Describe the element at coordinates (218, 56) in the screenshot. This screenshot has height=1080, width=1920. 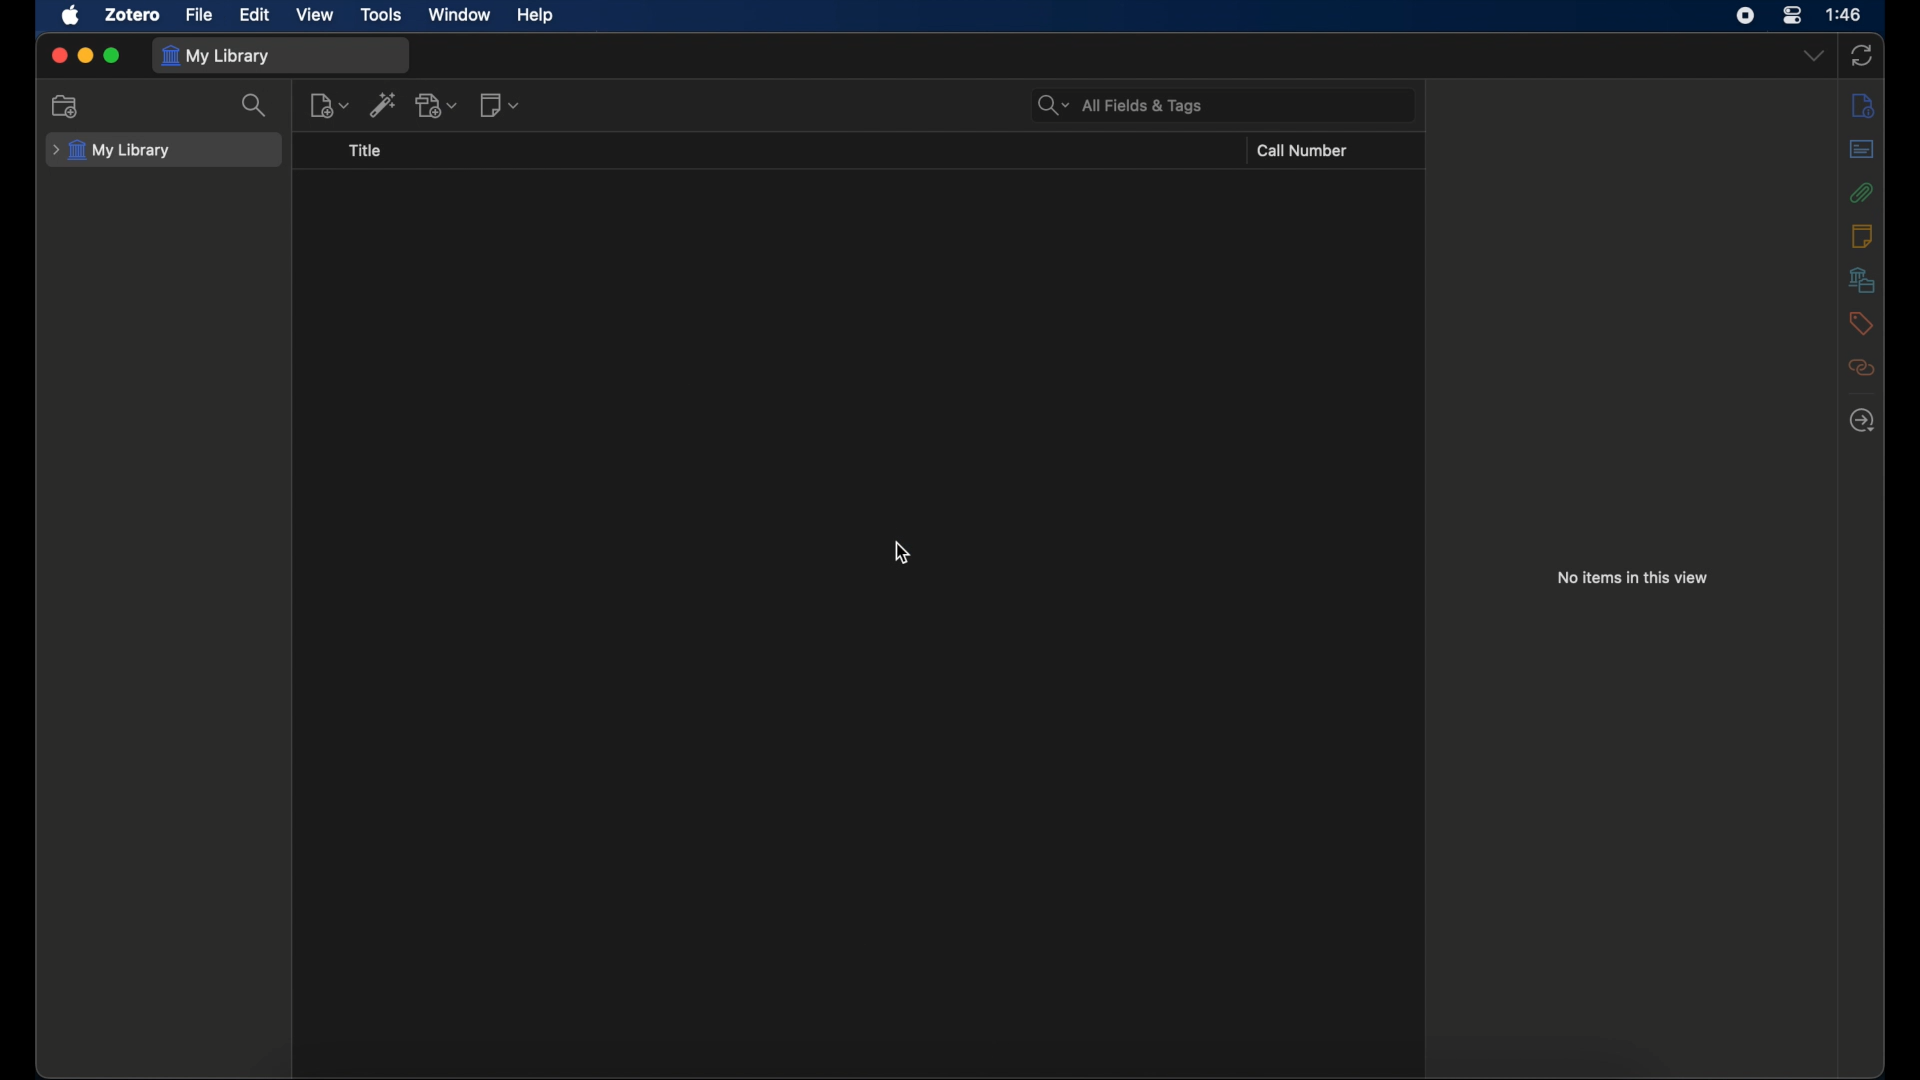
I see `my library` at that location.